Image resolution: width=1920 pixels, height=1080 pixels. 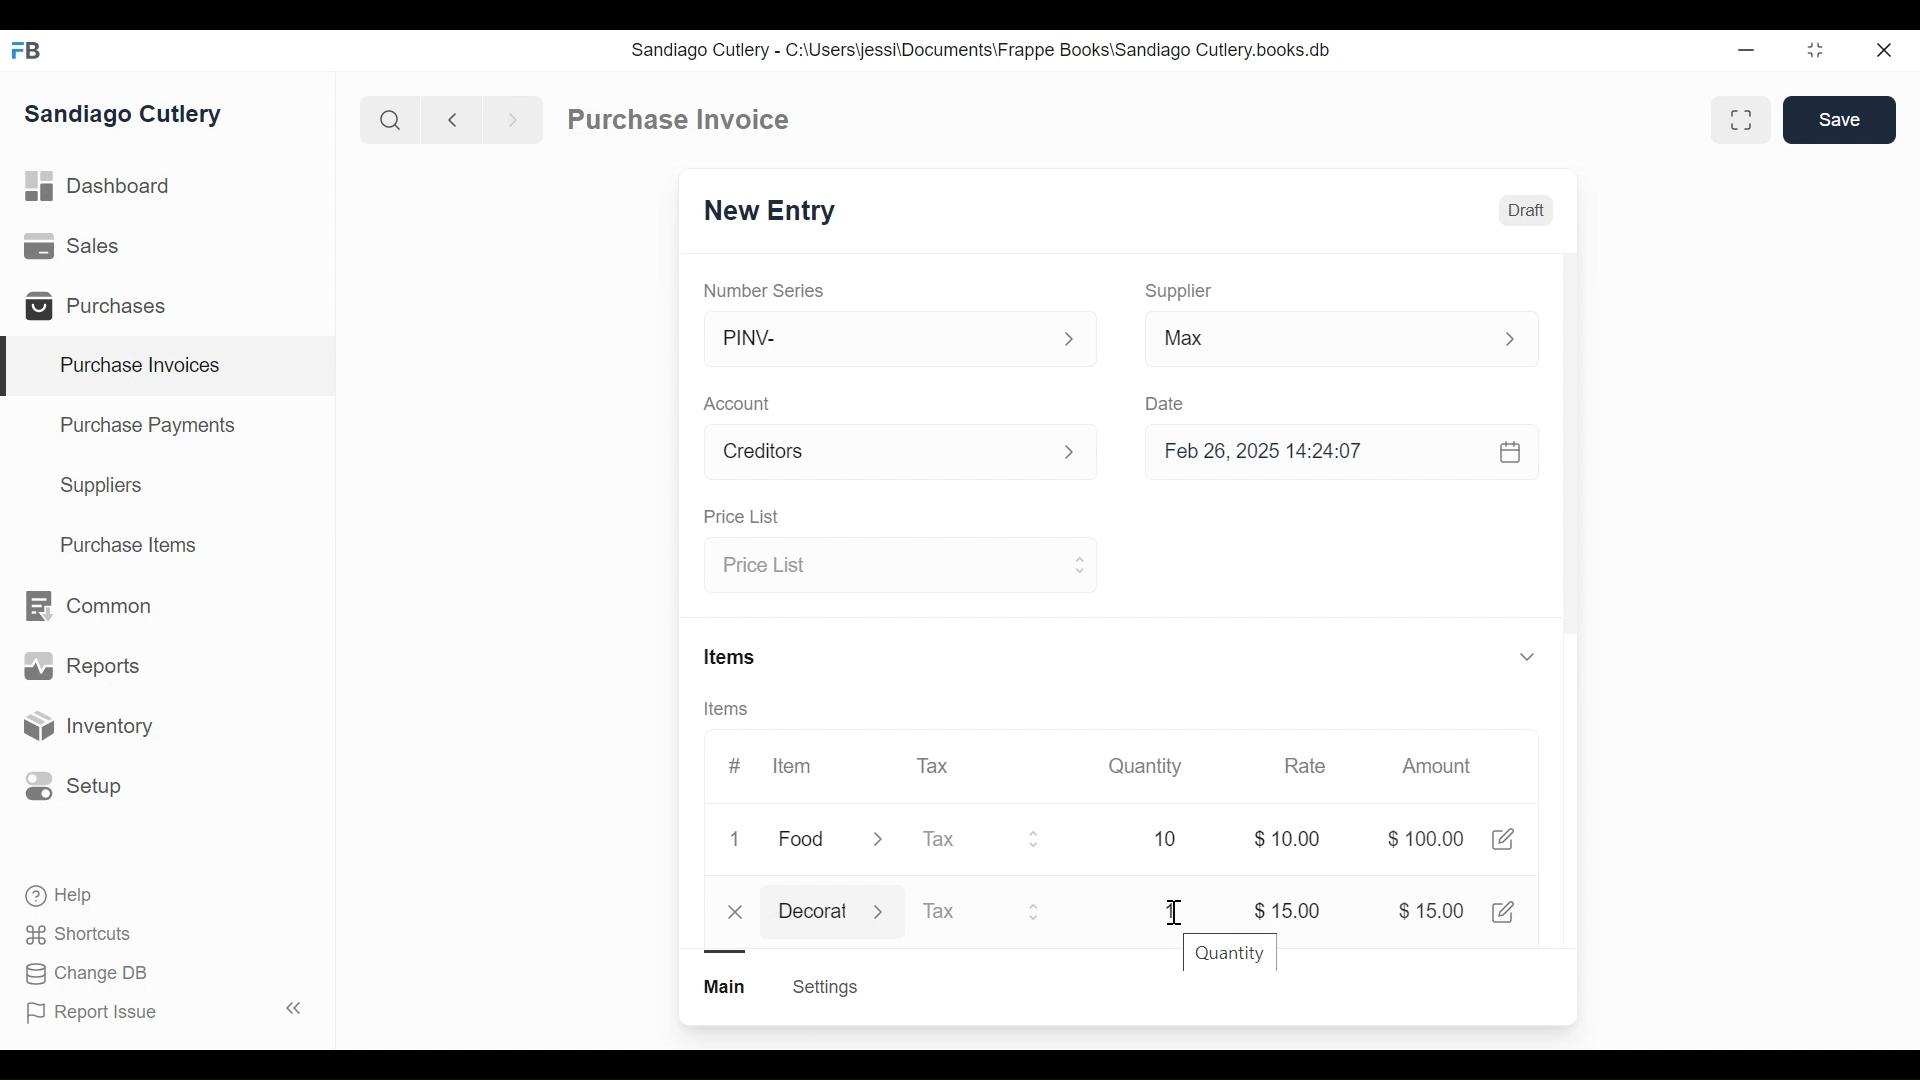 What do you see at coordinates (876, 455) in the screenshot?
I see `Account` at bounding box center [876, 455].